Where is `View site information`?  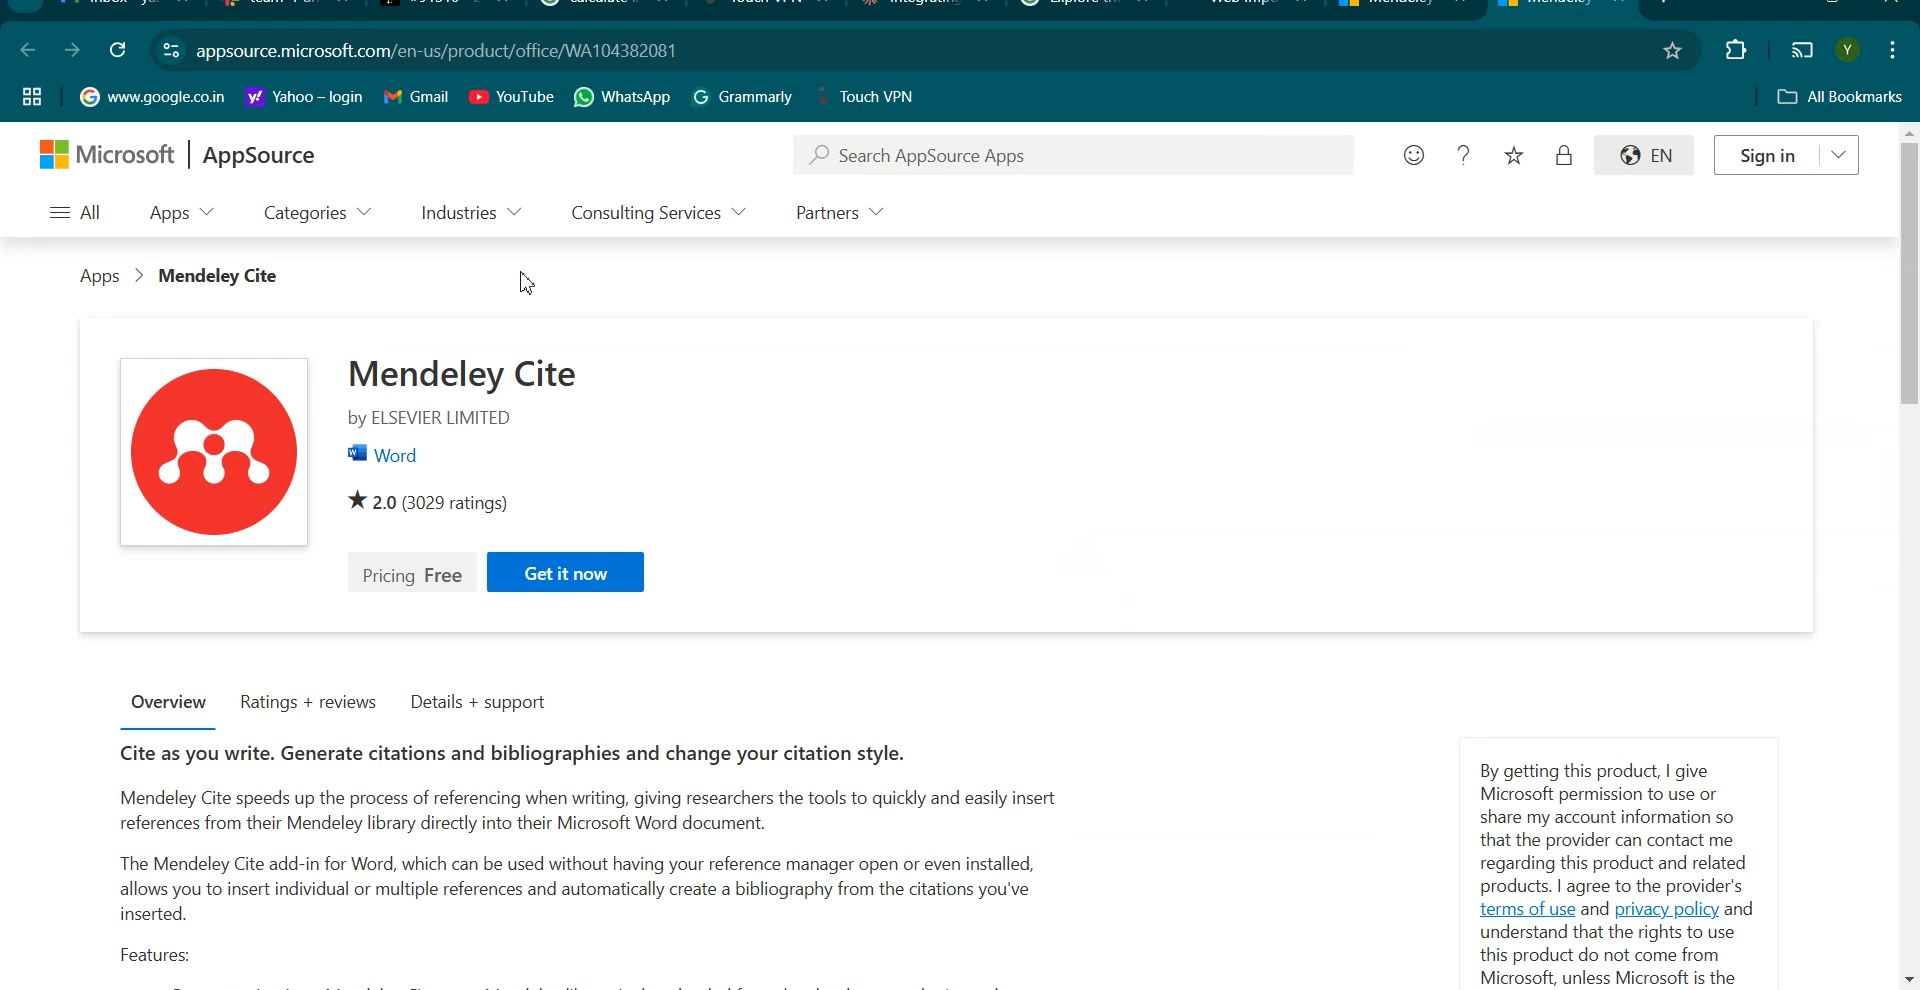 View site information is located at coordinates (170, 49).